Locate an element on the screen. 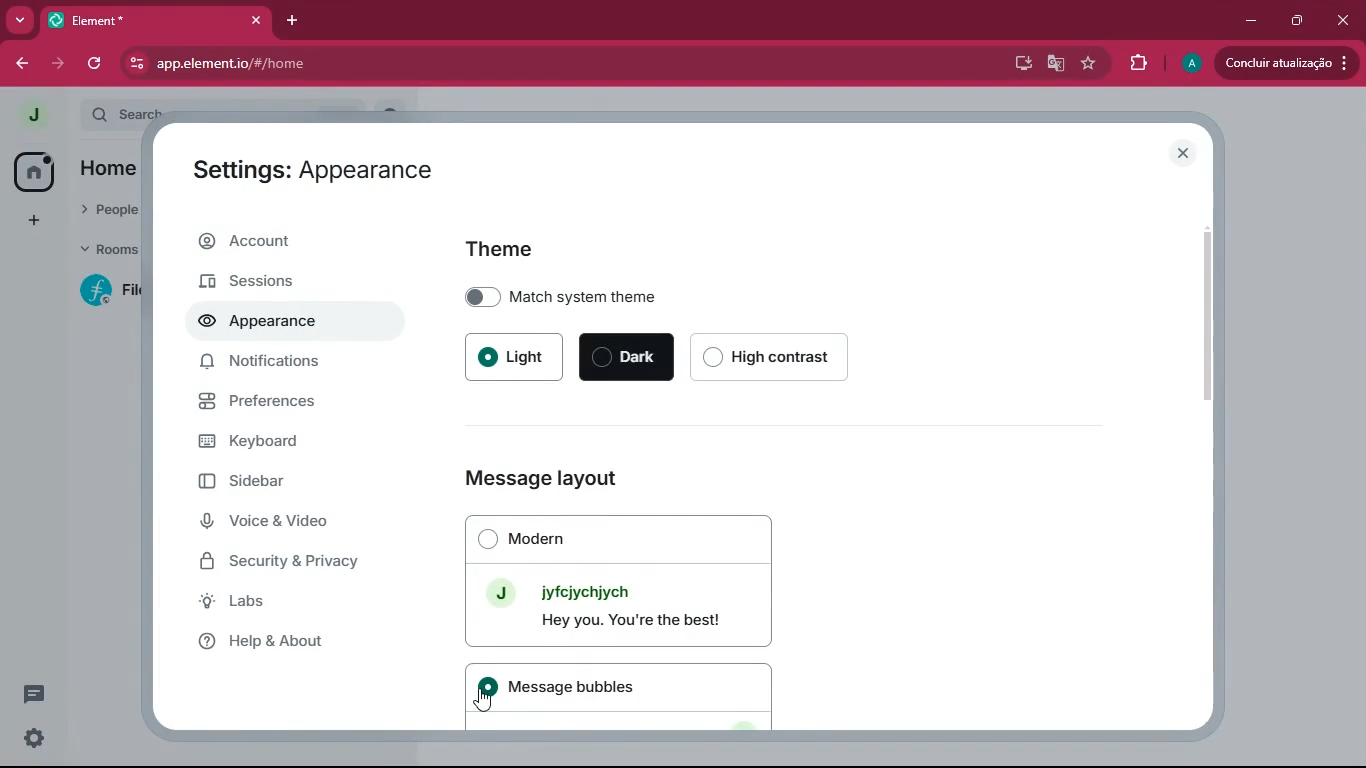  off is located at coordinates (490, 539).